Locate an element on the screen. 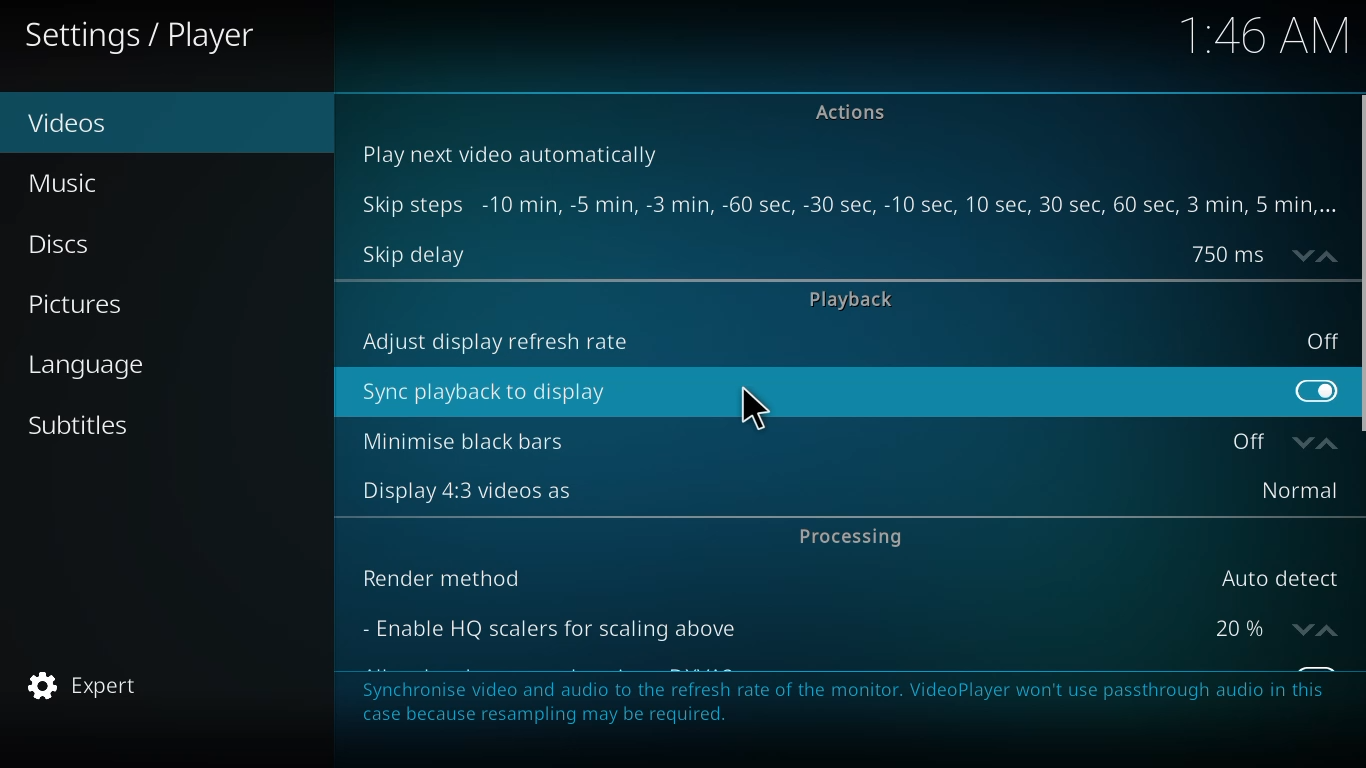  auto detect is located at coordinates (1278, 577).